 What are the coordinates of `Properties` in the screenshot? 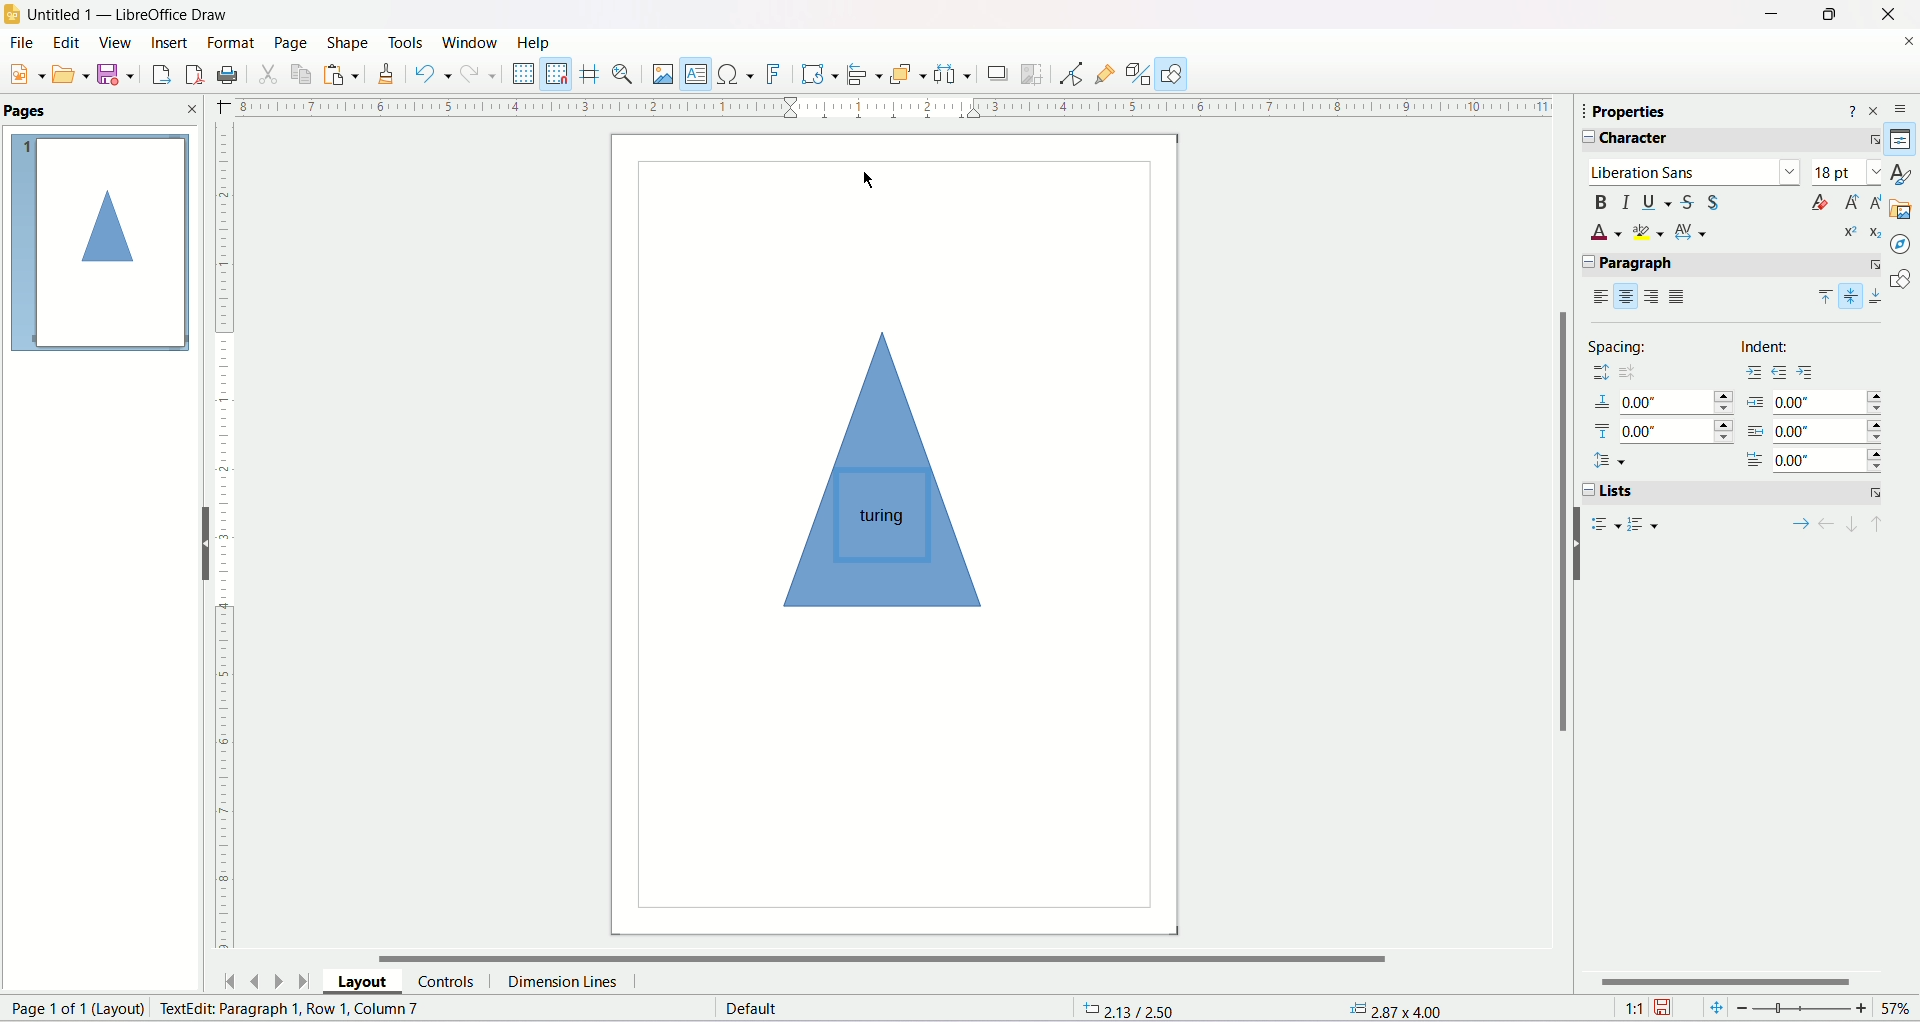 It's located at (1632, 111).